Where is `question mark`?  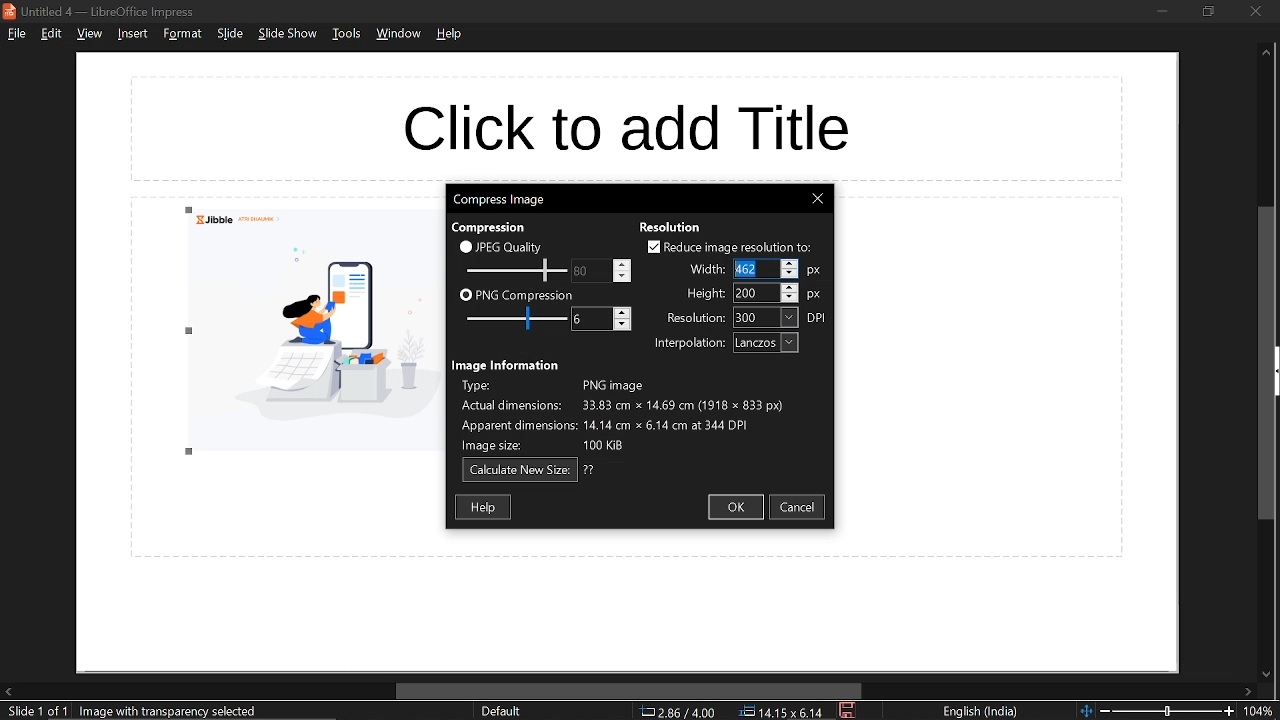 question mark is located at coordinates (590, 470).